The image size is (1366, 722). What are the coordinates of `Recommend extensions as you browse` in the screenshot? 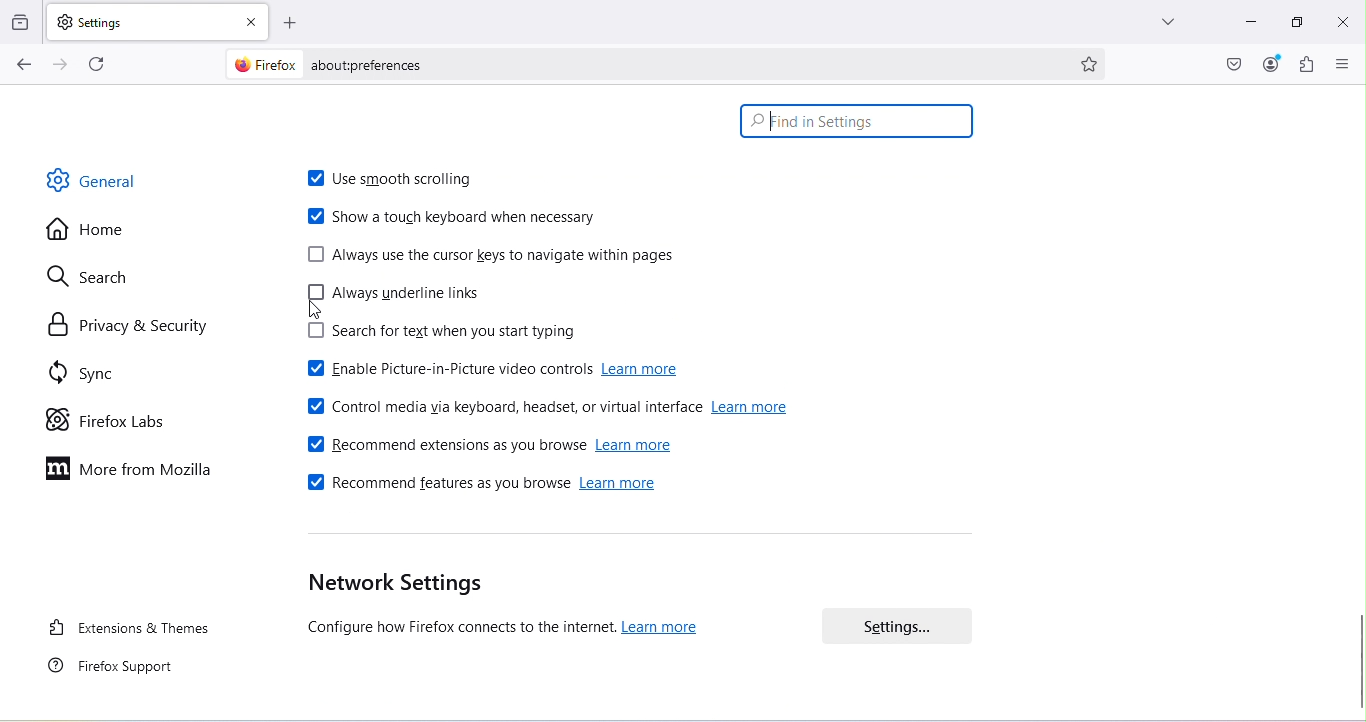 It's located at (444, 444).